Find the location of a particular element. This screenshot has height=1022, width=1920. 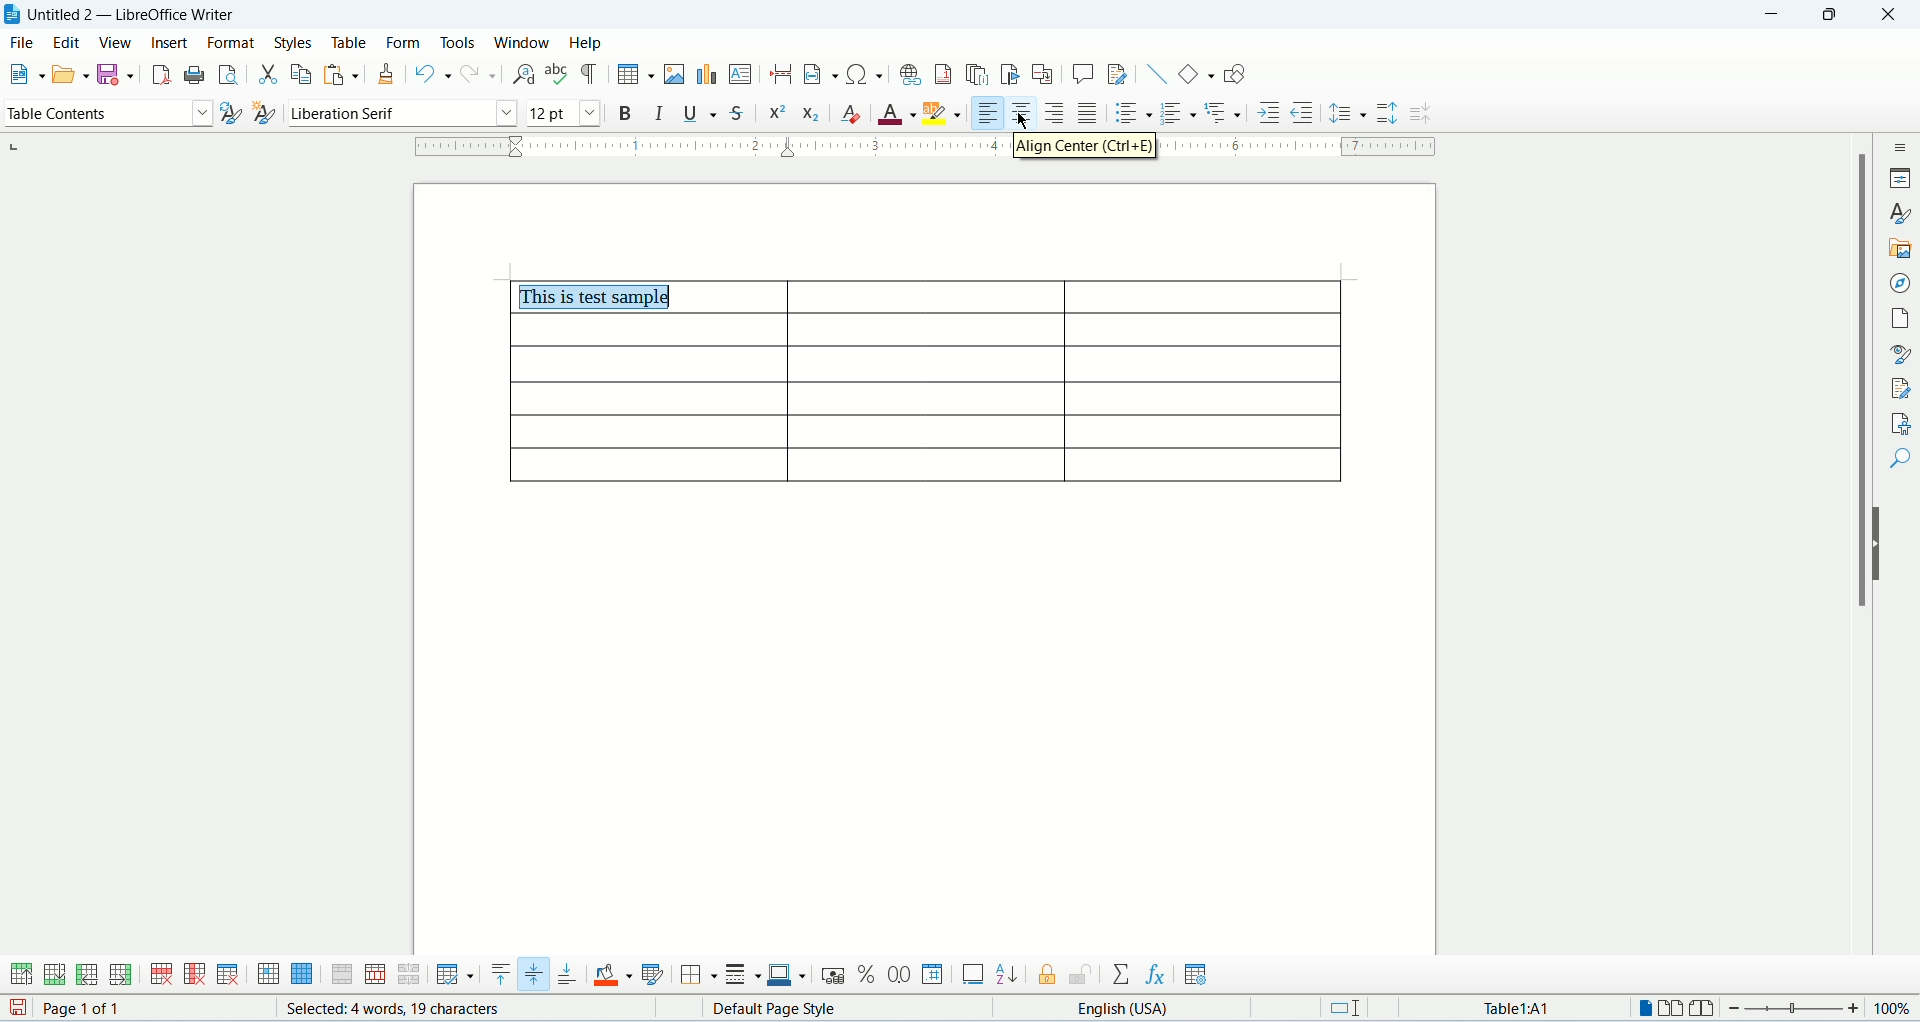

table properties is located at coordinates (1195, 975).